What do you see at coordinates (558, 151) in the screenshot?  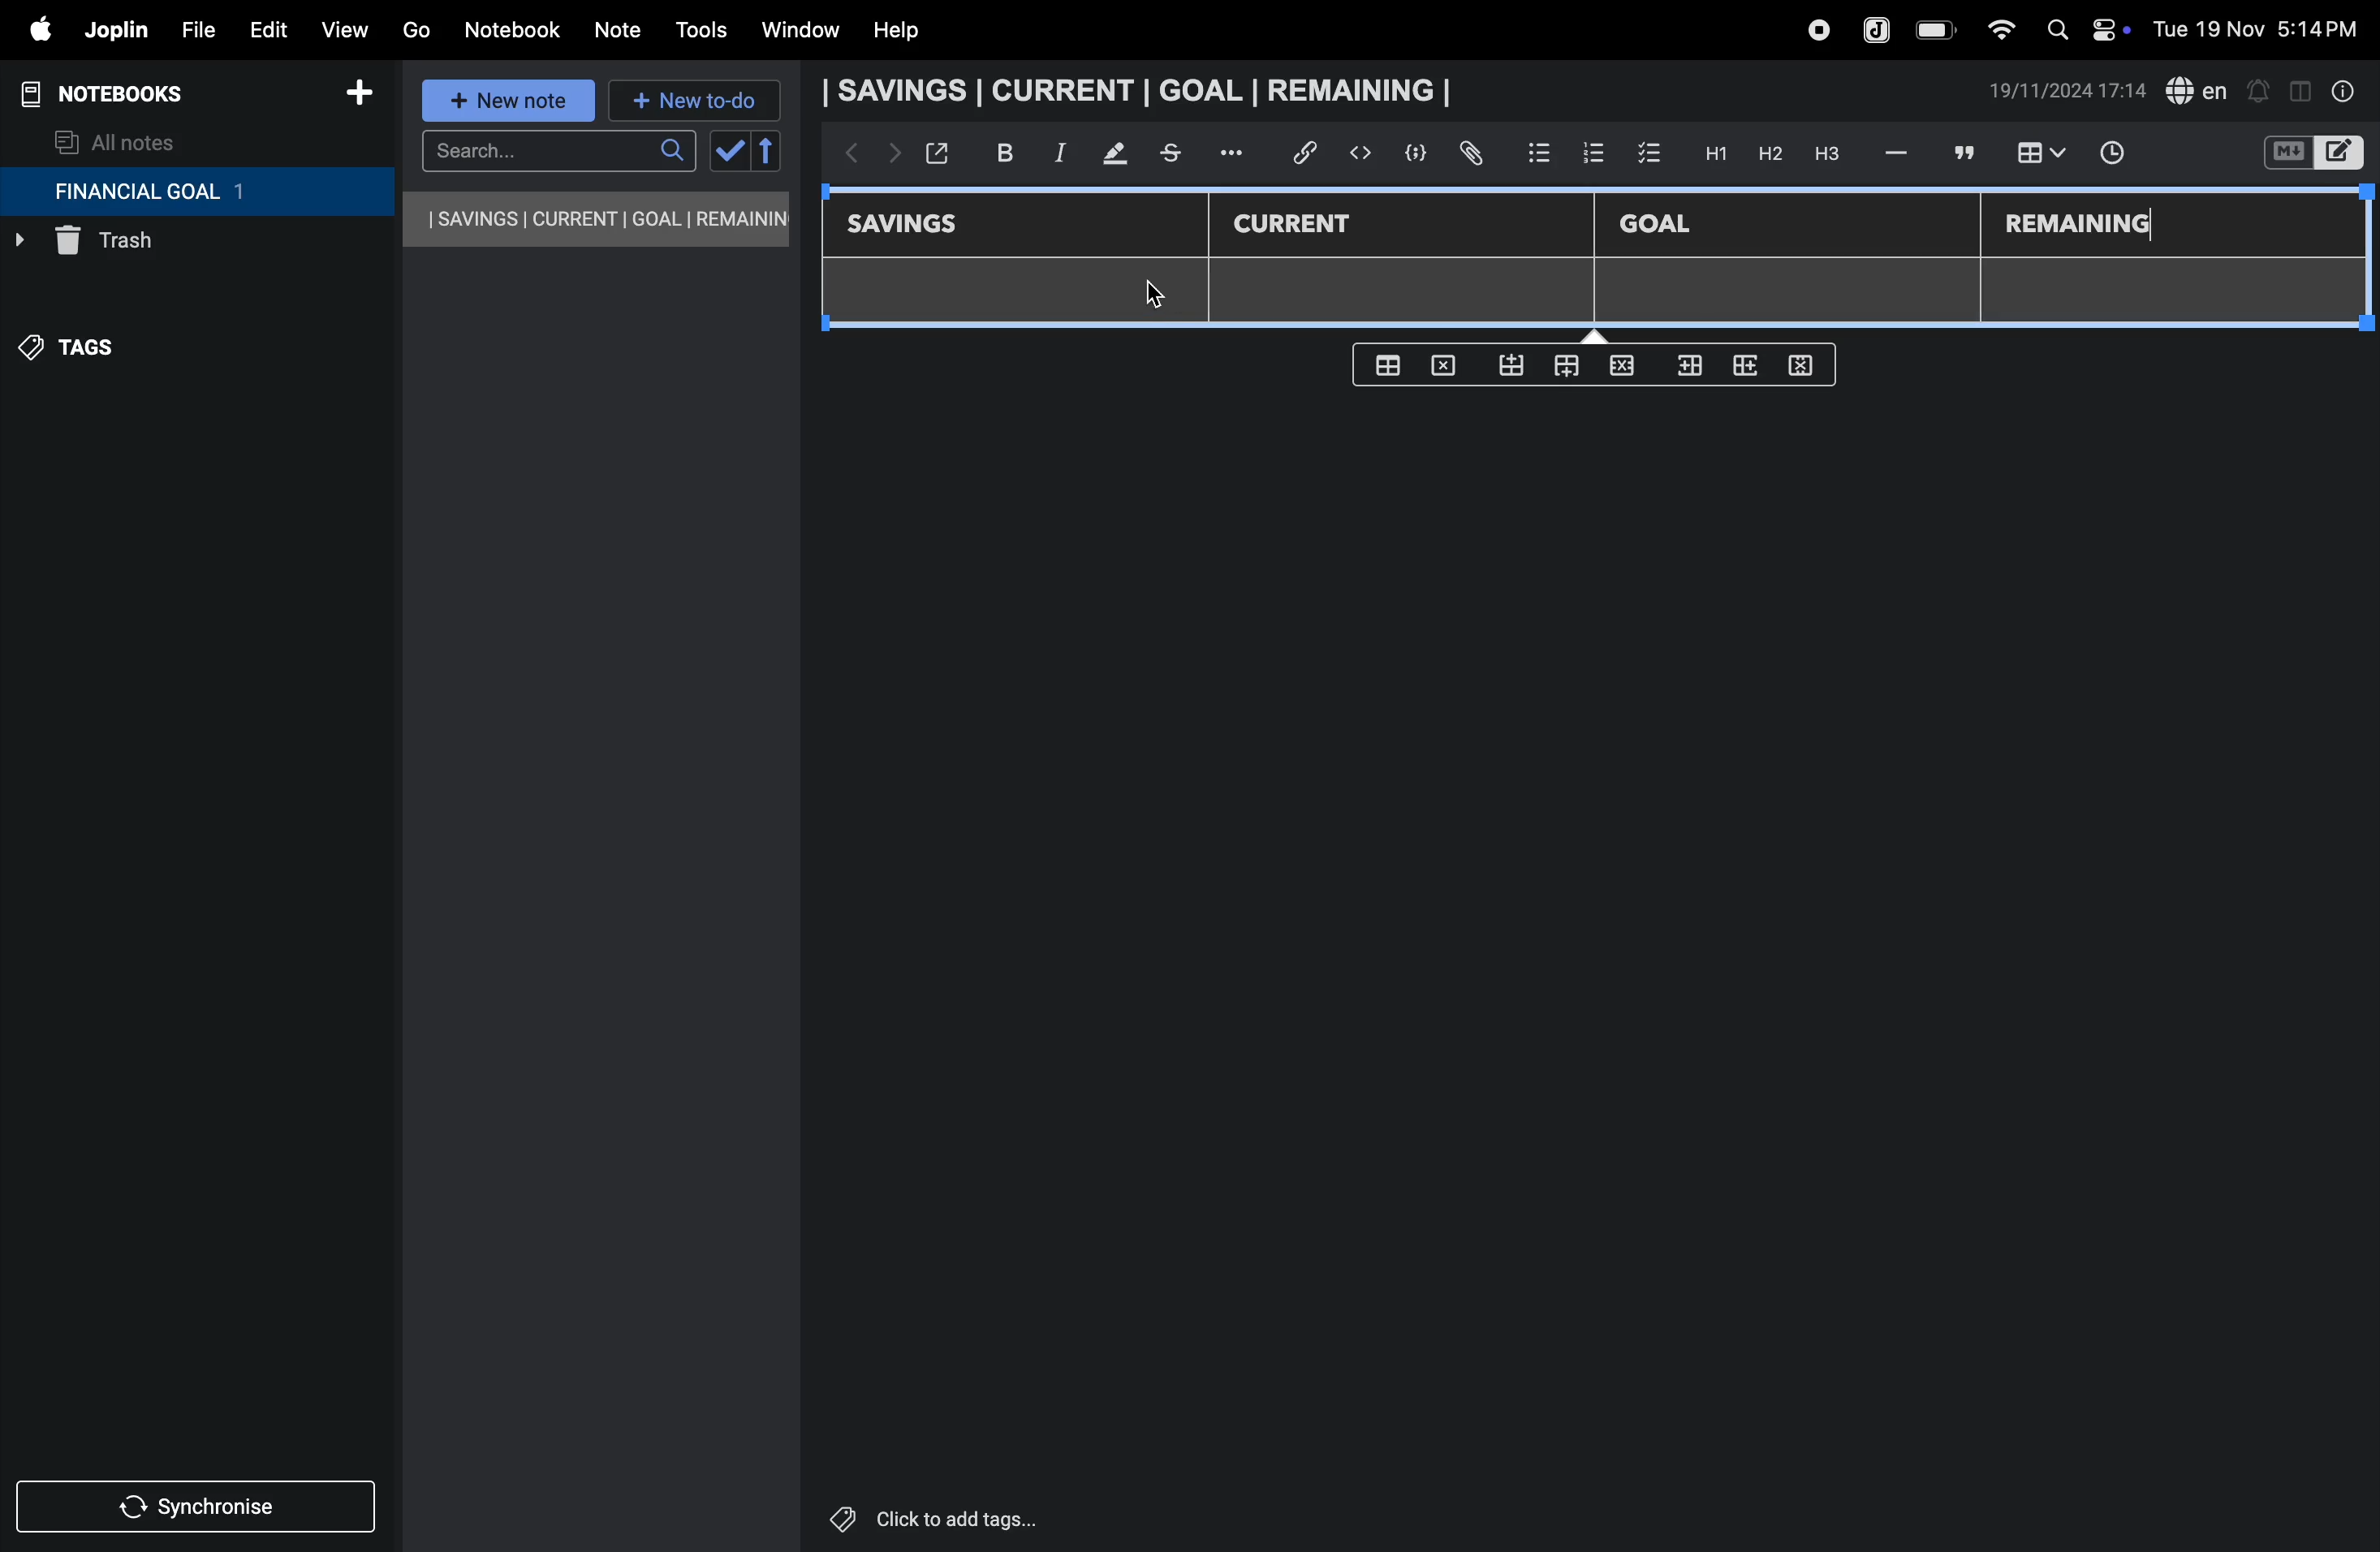 I see `search` at bounding box center [558, 151].